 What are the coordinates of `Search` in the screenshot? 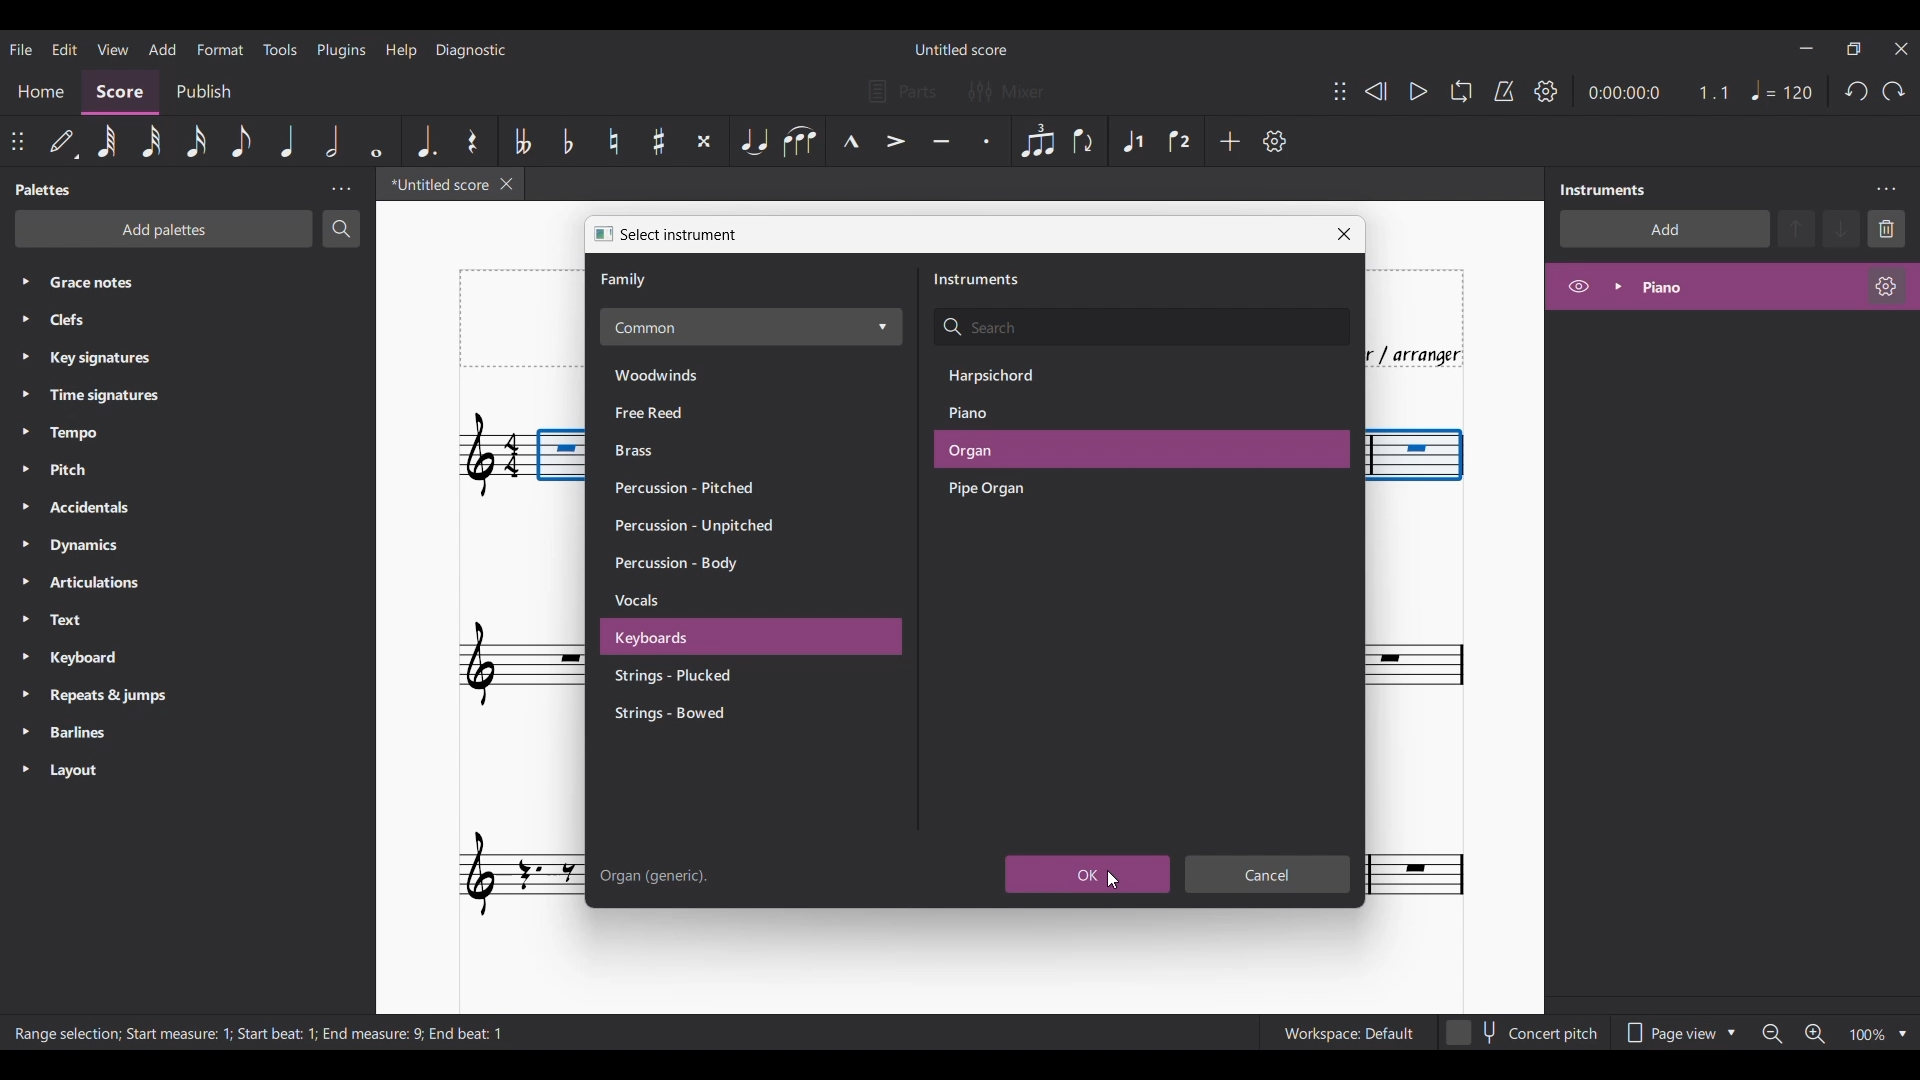 It's located at (341, 228).